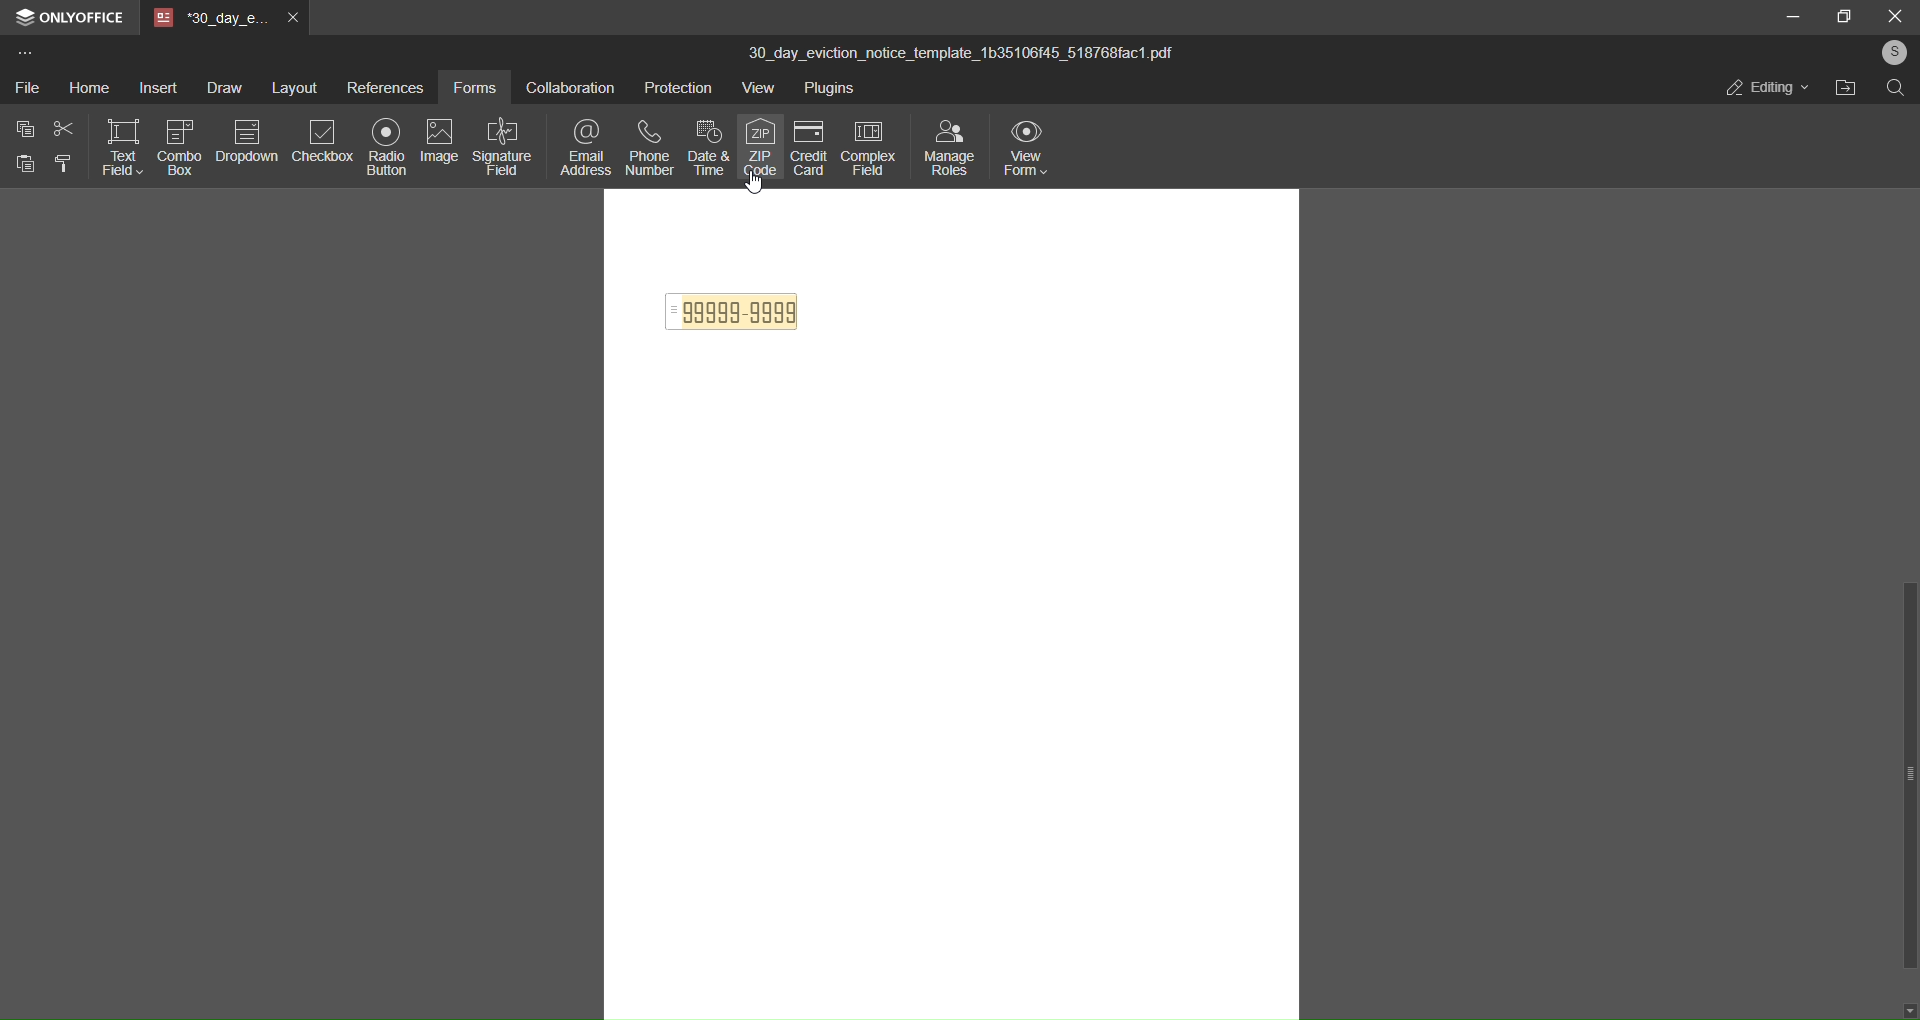 This screenshot has width=1920, height=1020. Describe the element at coordinates (221, 87) in the screenshot. I see `draw` at that location.